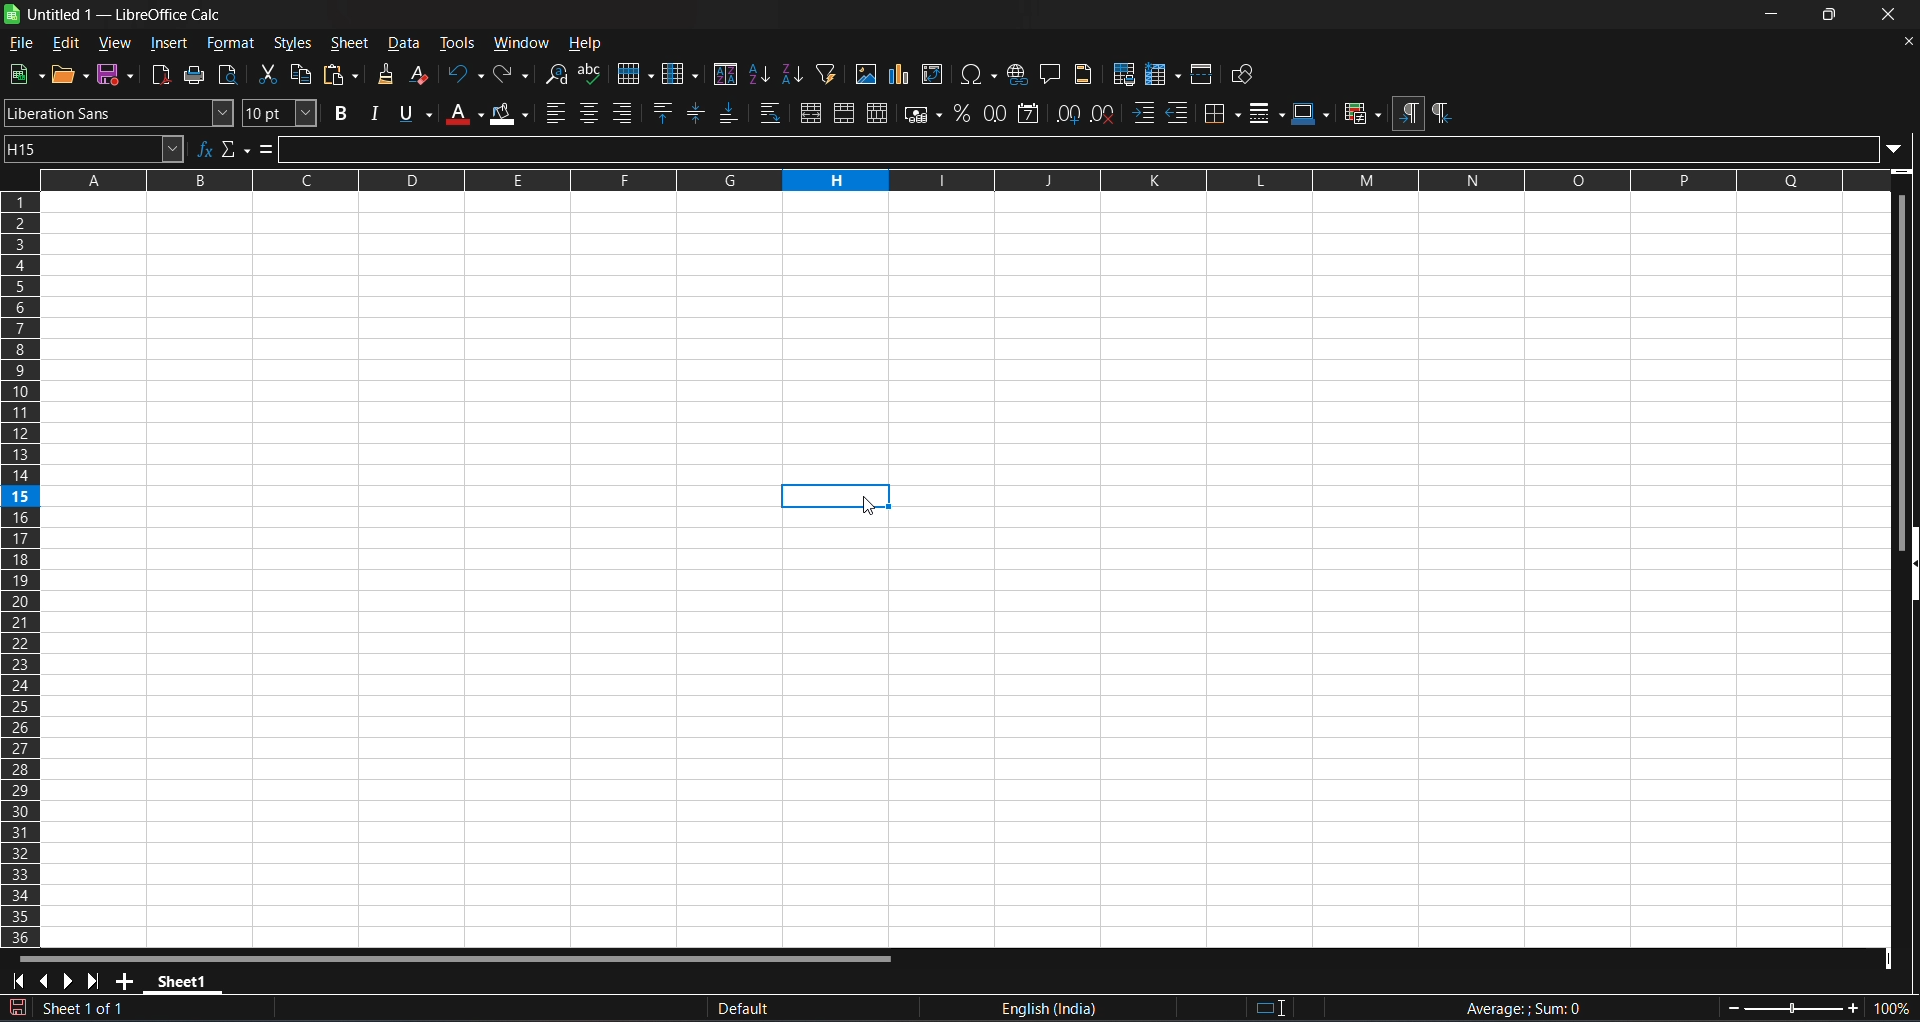 This screenshot has width=1920, height=1022. What do you see at coordinates (846, 114) in the screenshot?
I see `merge cells` at bounding box center [846, 114].